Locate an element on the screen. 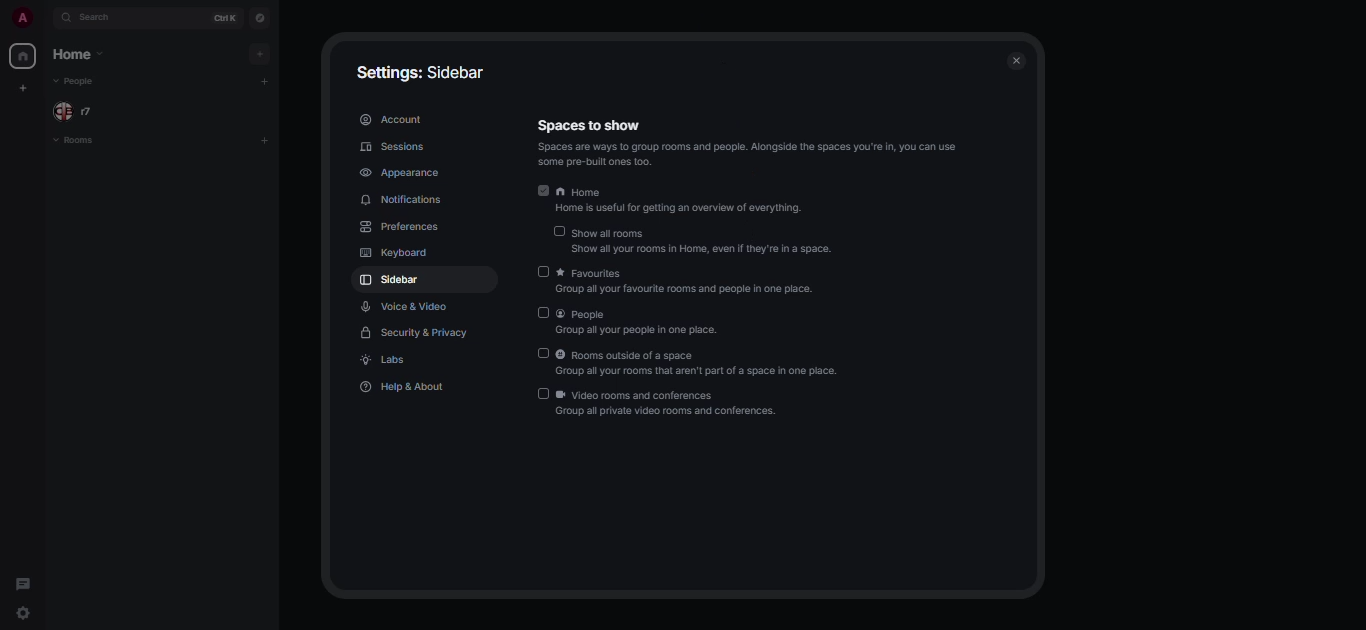  spaces to show is located at coordinates (589, 125).